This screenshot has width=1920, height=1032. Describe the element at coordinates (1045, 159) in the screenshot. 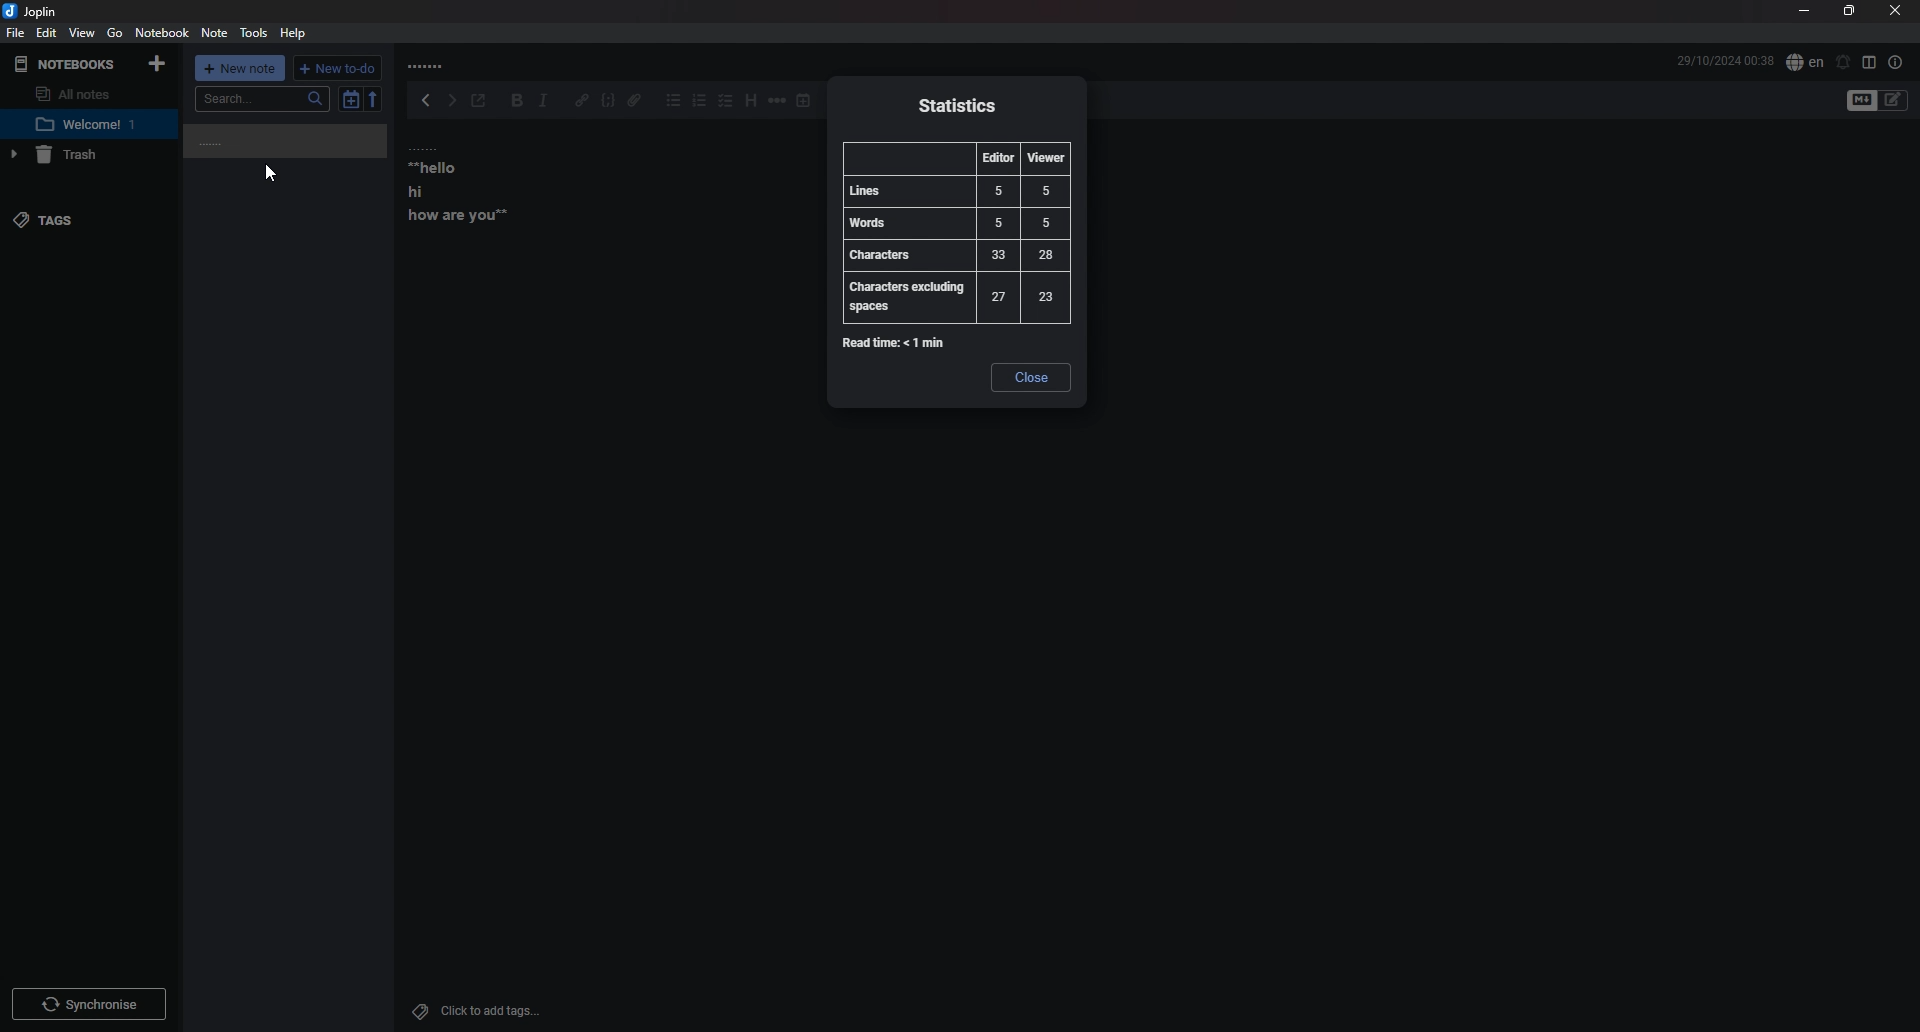

I see `viewer` at that location.